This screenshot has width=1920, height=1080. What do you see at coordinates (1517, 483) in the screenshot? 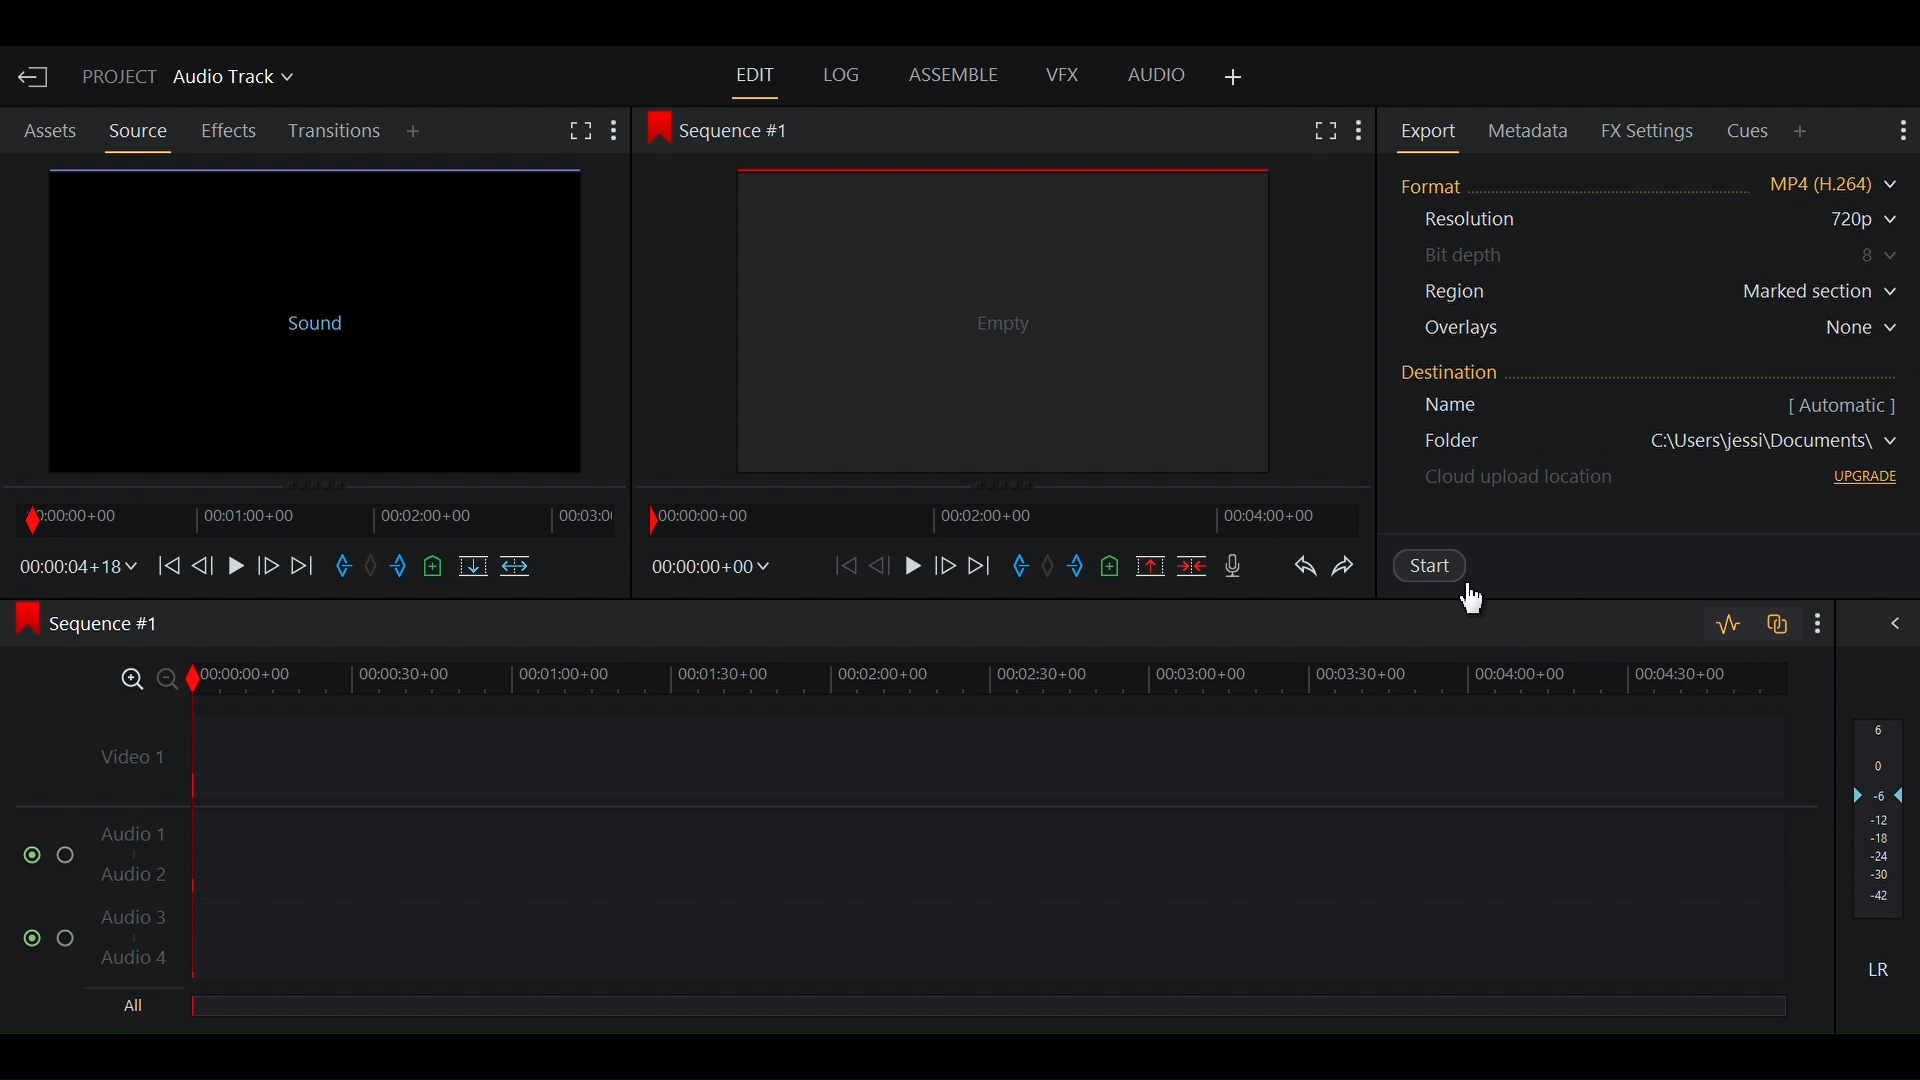
I see `Cloud upload location` at bounding box center [1517, 483].